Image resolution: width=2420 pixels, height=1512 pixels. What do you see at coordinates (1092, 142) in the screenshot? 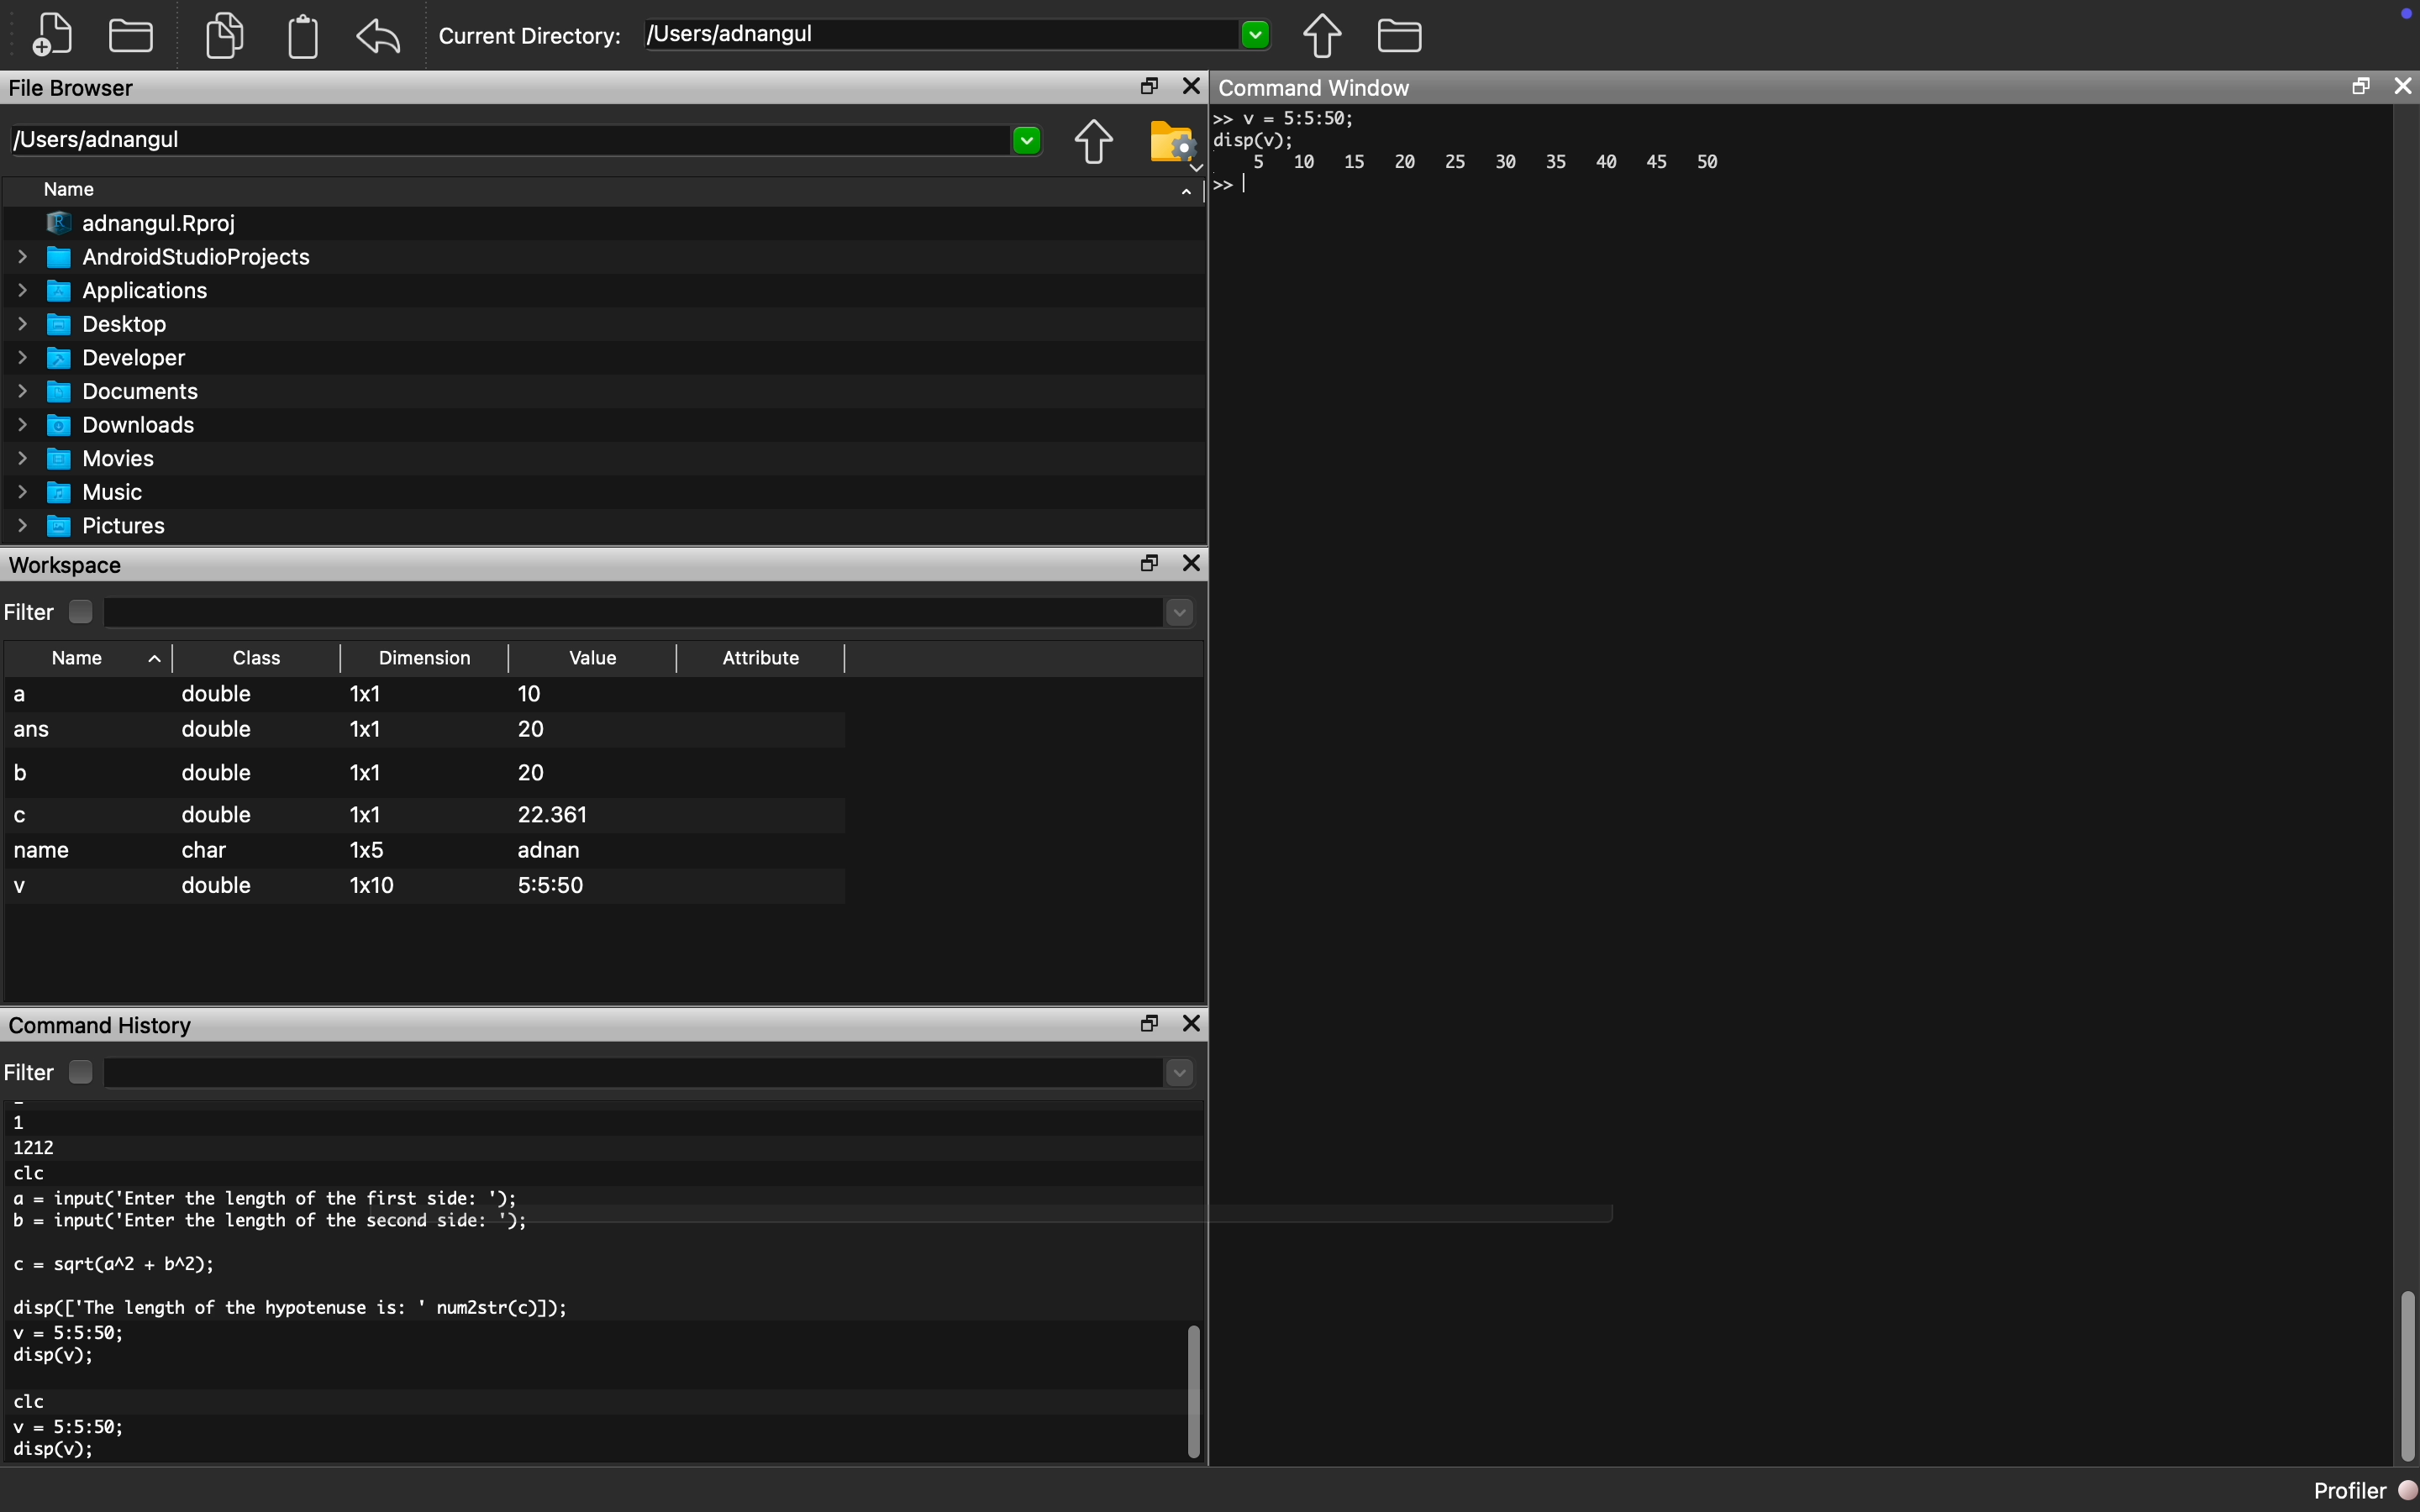
I see `Previous Folder` at bounding box center [1092, 142].